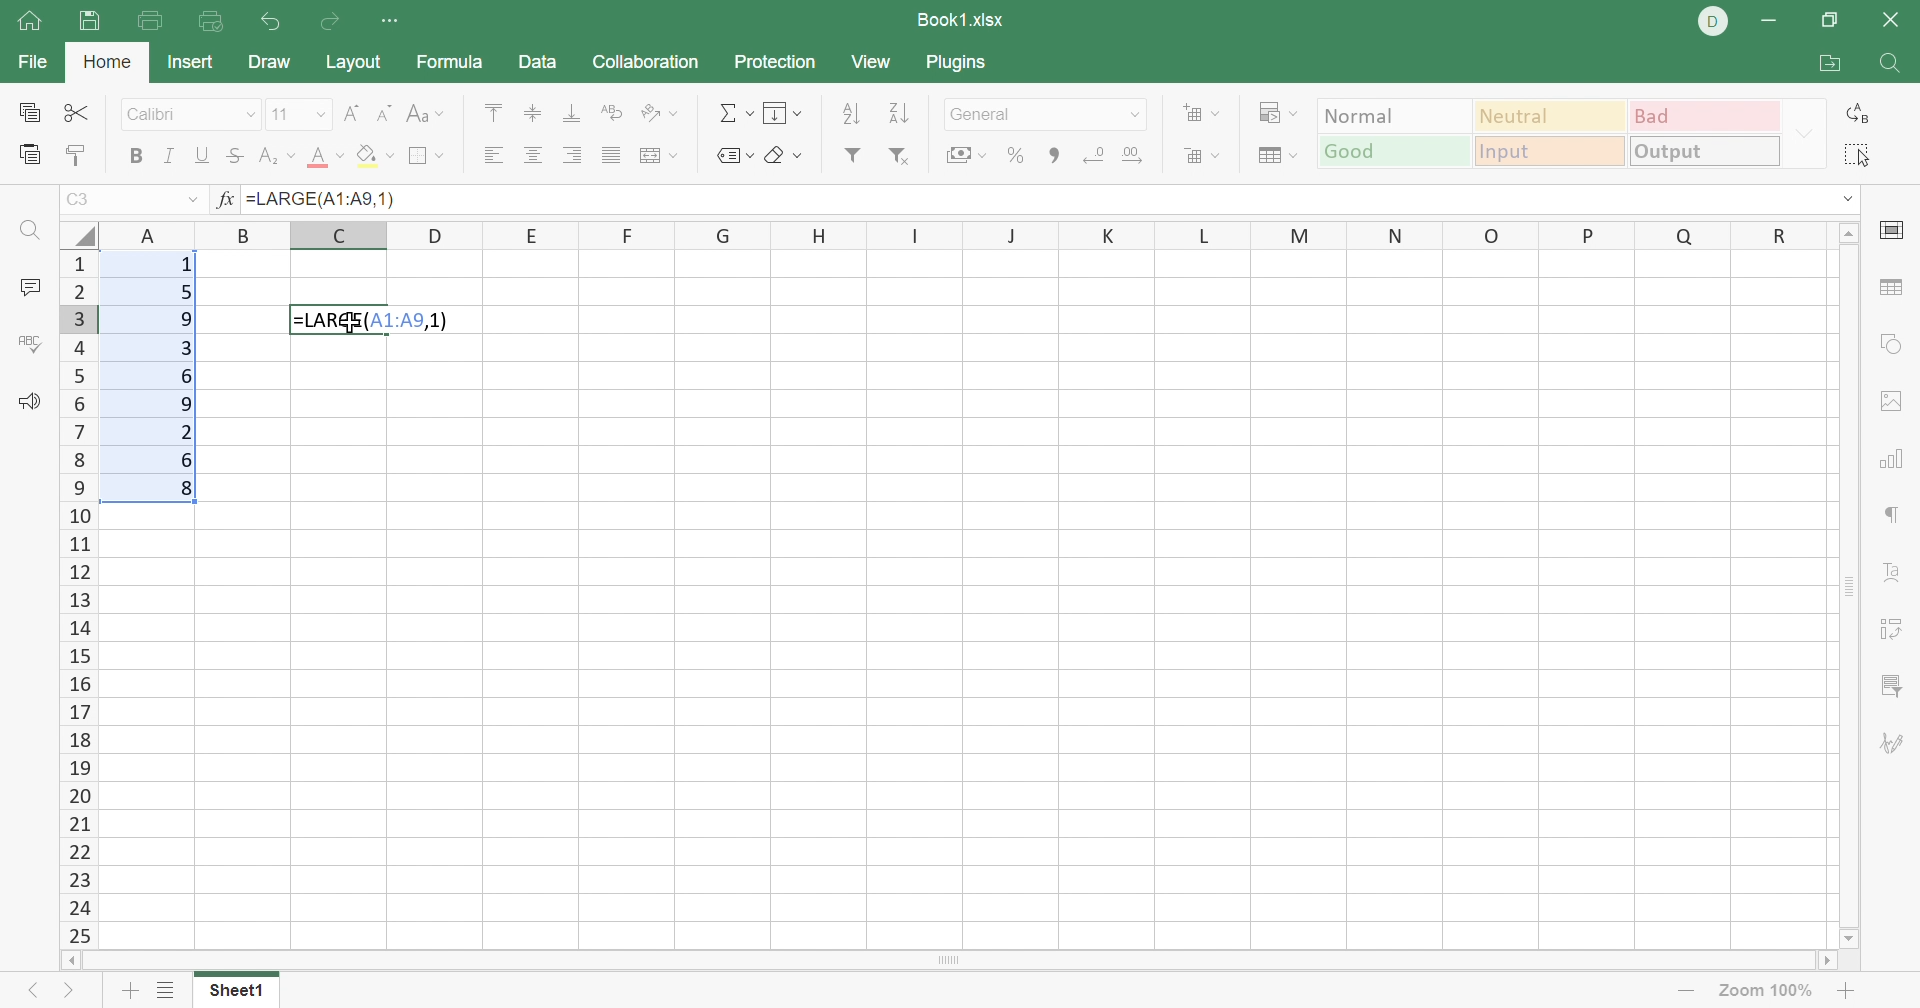 The image size is (1920, 1008). I want to click on Comments, so click(33, 287).